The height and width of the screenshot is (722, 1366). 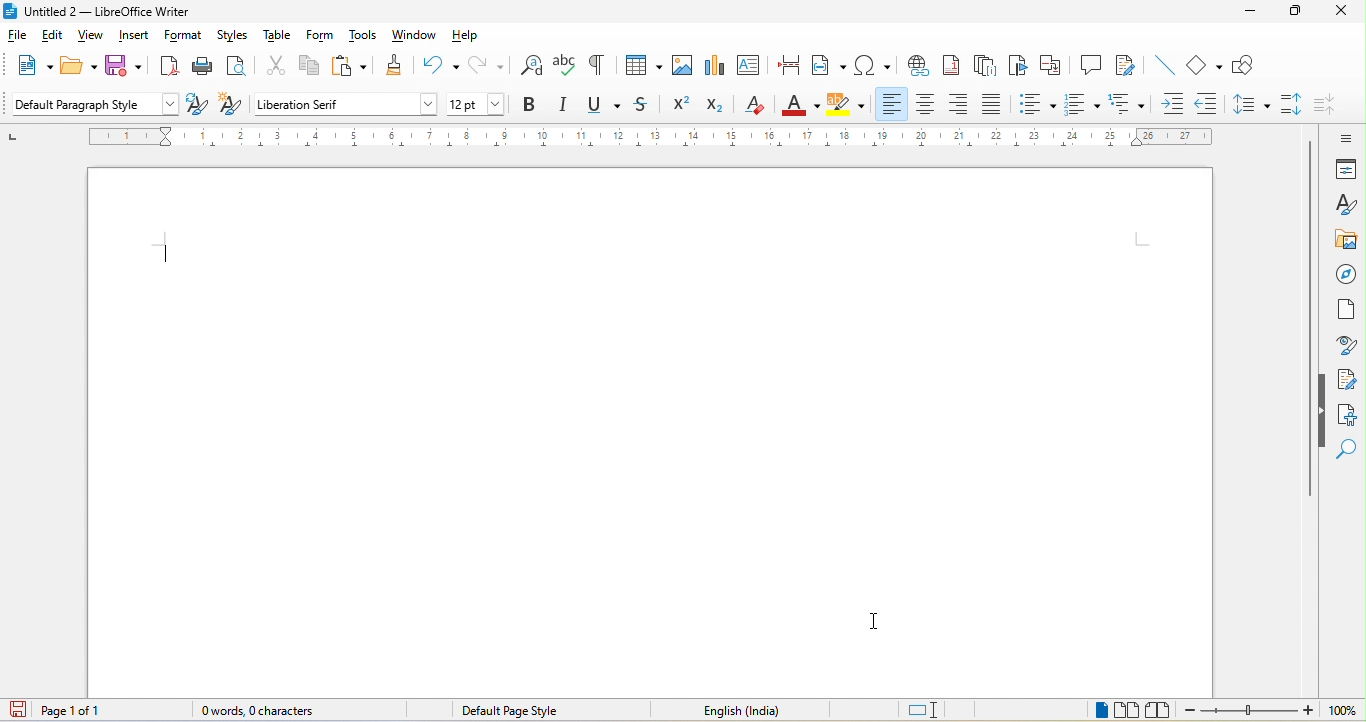 I want to click on show draw function, so click(x=1250, y=68).